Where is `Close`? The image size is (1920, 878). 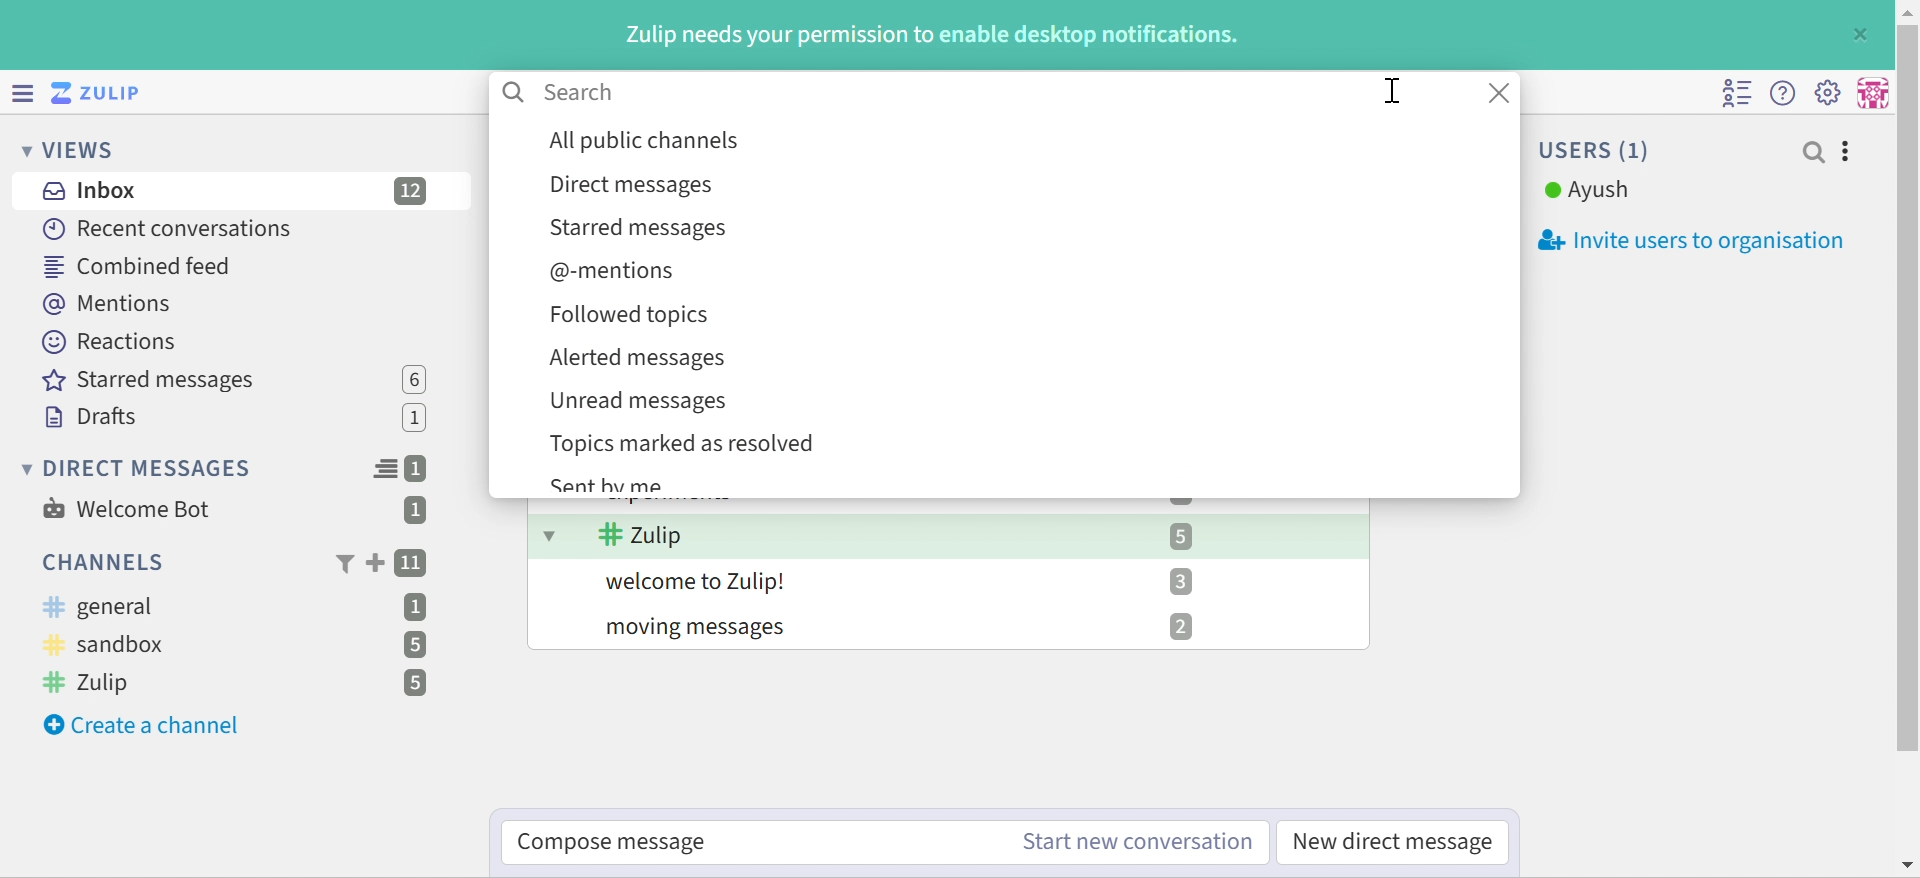 Close is located at coordinates (1503, 93).